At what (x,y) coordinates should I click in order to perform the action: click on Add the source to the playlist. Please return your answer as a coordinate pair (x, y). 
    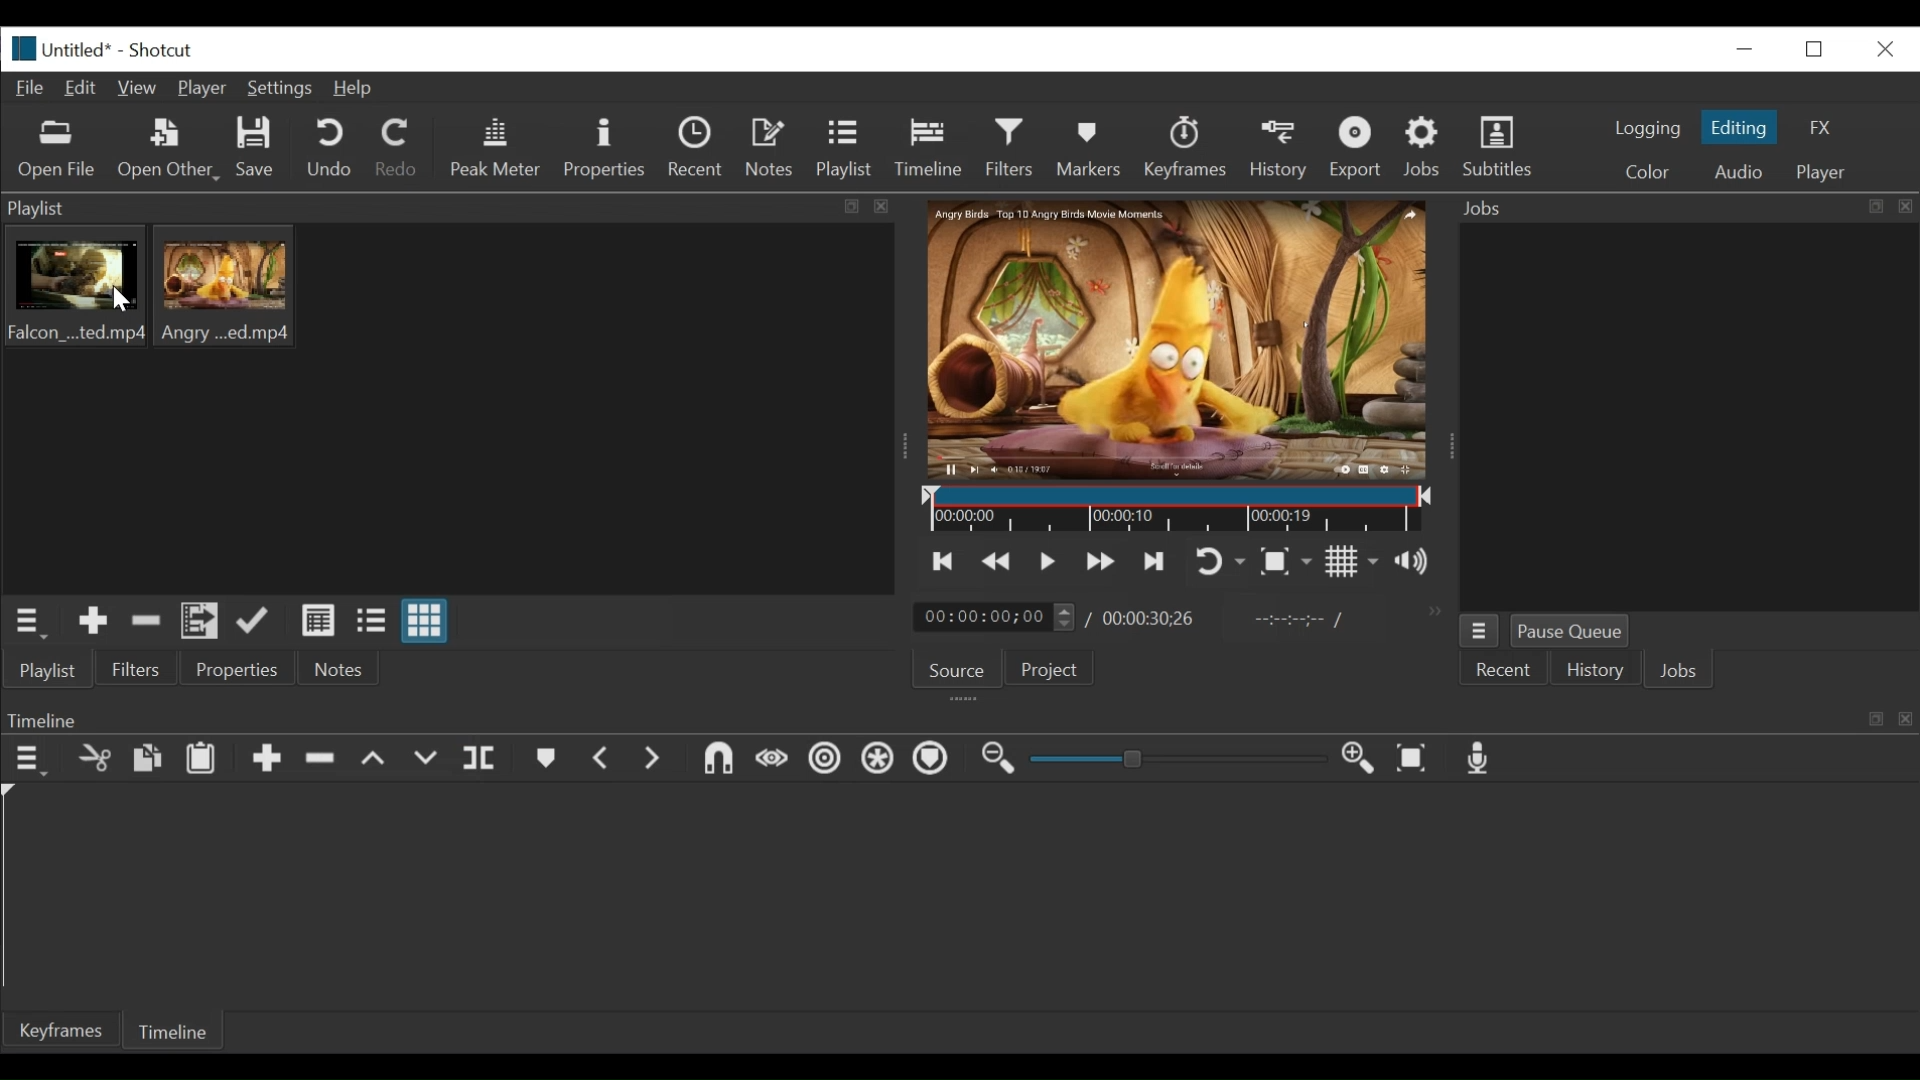
    Looking at the image, I should click on (91, 624).